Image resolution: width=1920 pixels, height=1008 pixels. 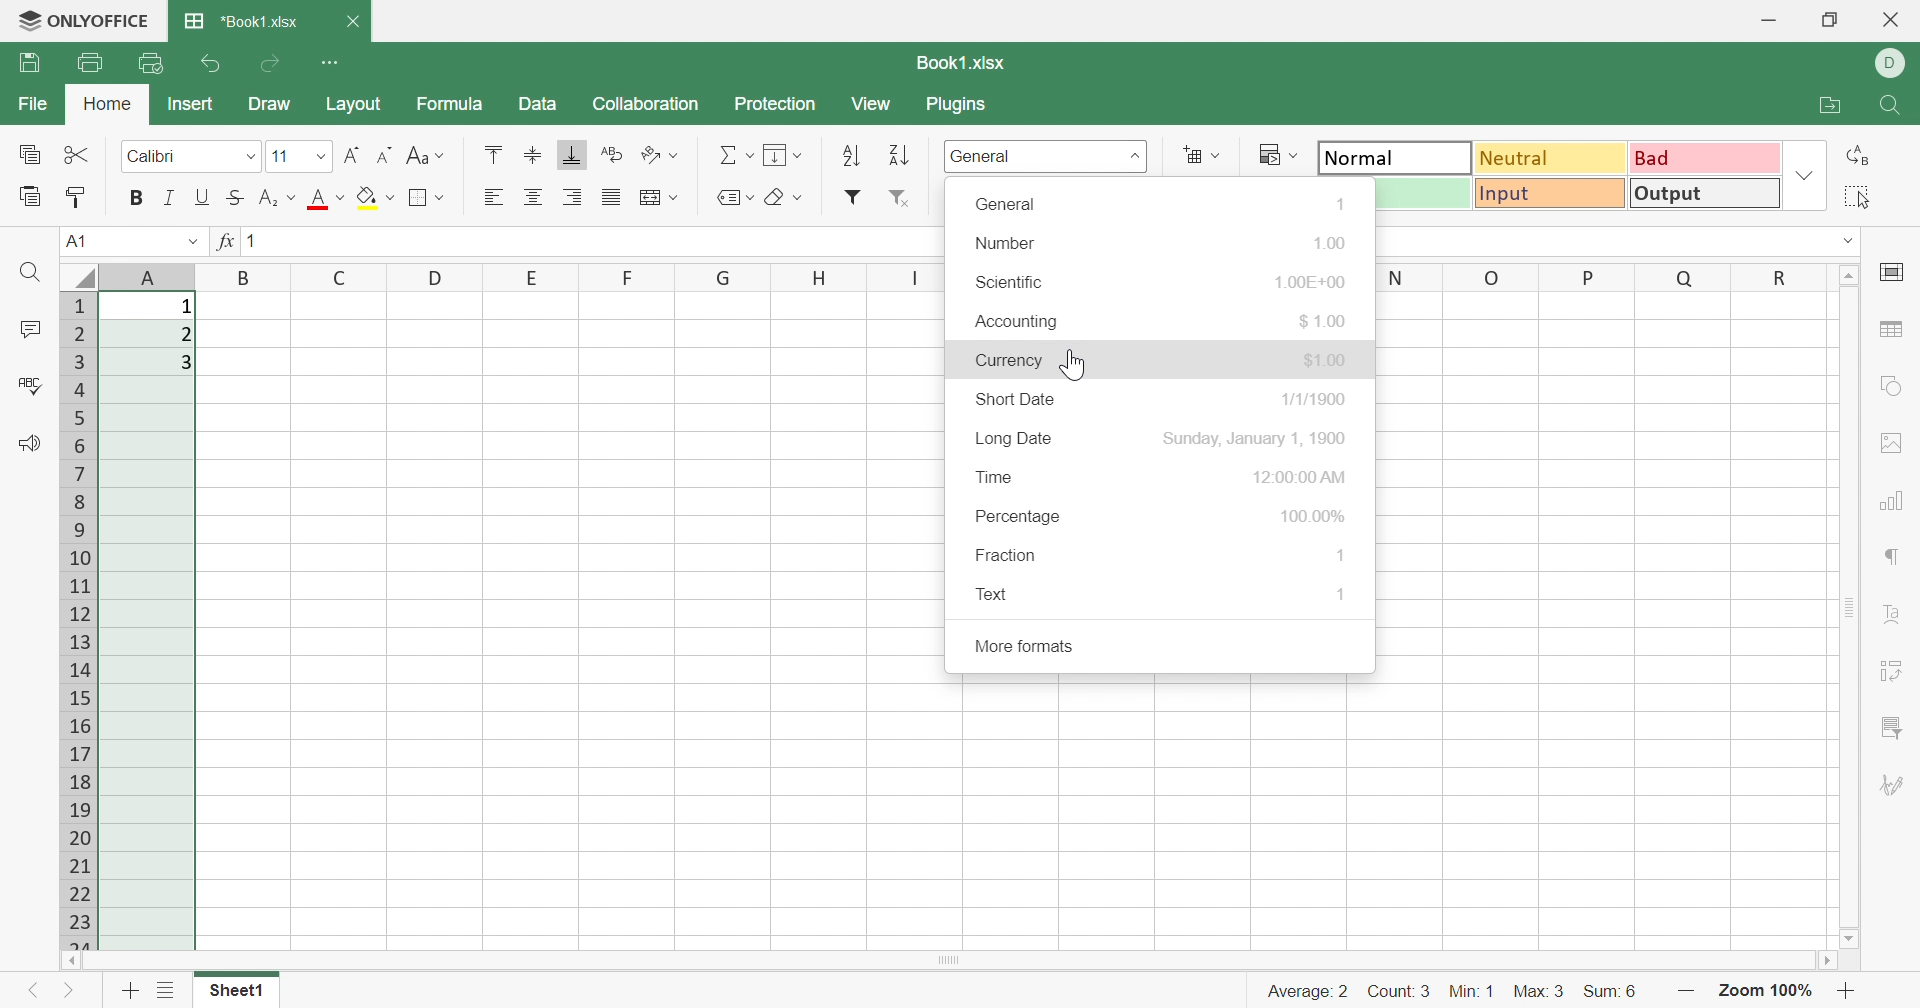 I want to click on Borders, so click(x=426, y=197).